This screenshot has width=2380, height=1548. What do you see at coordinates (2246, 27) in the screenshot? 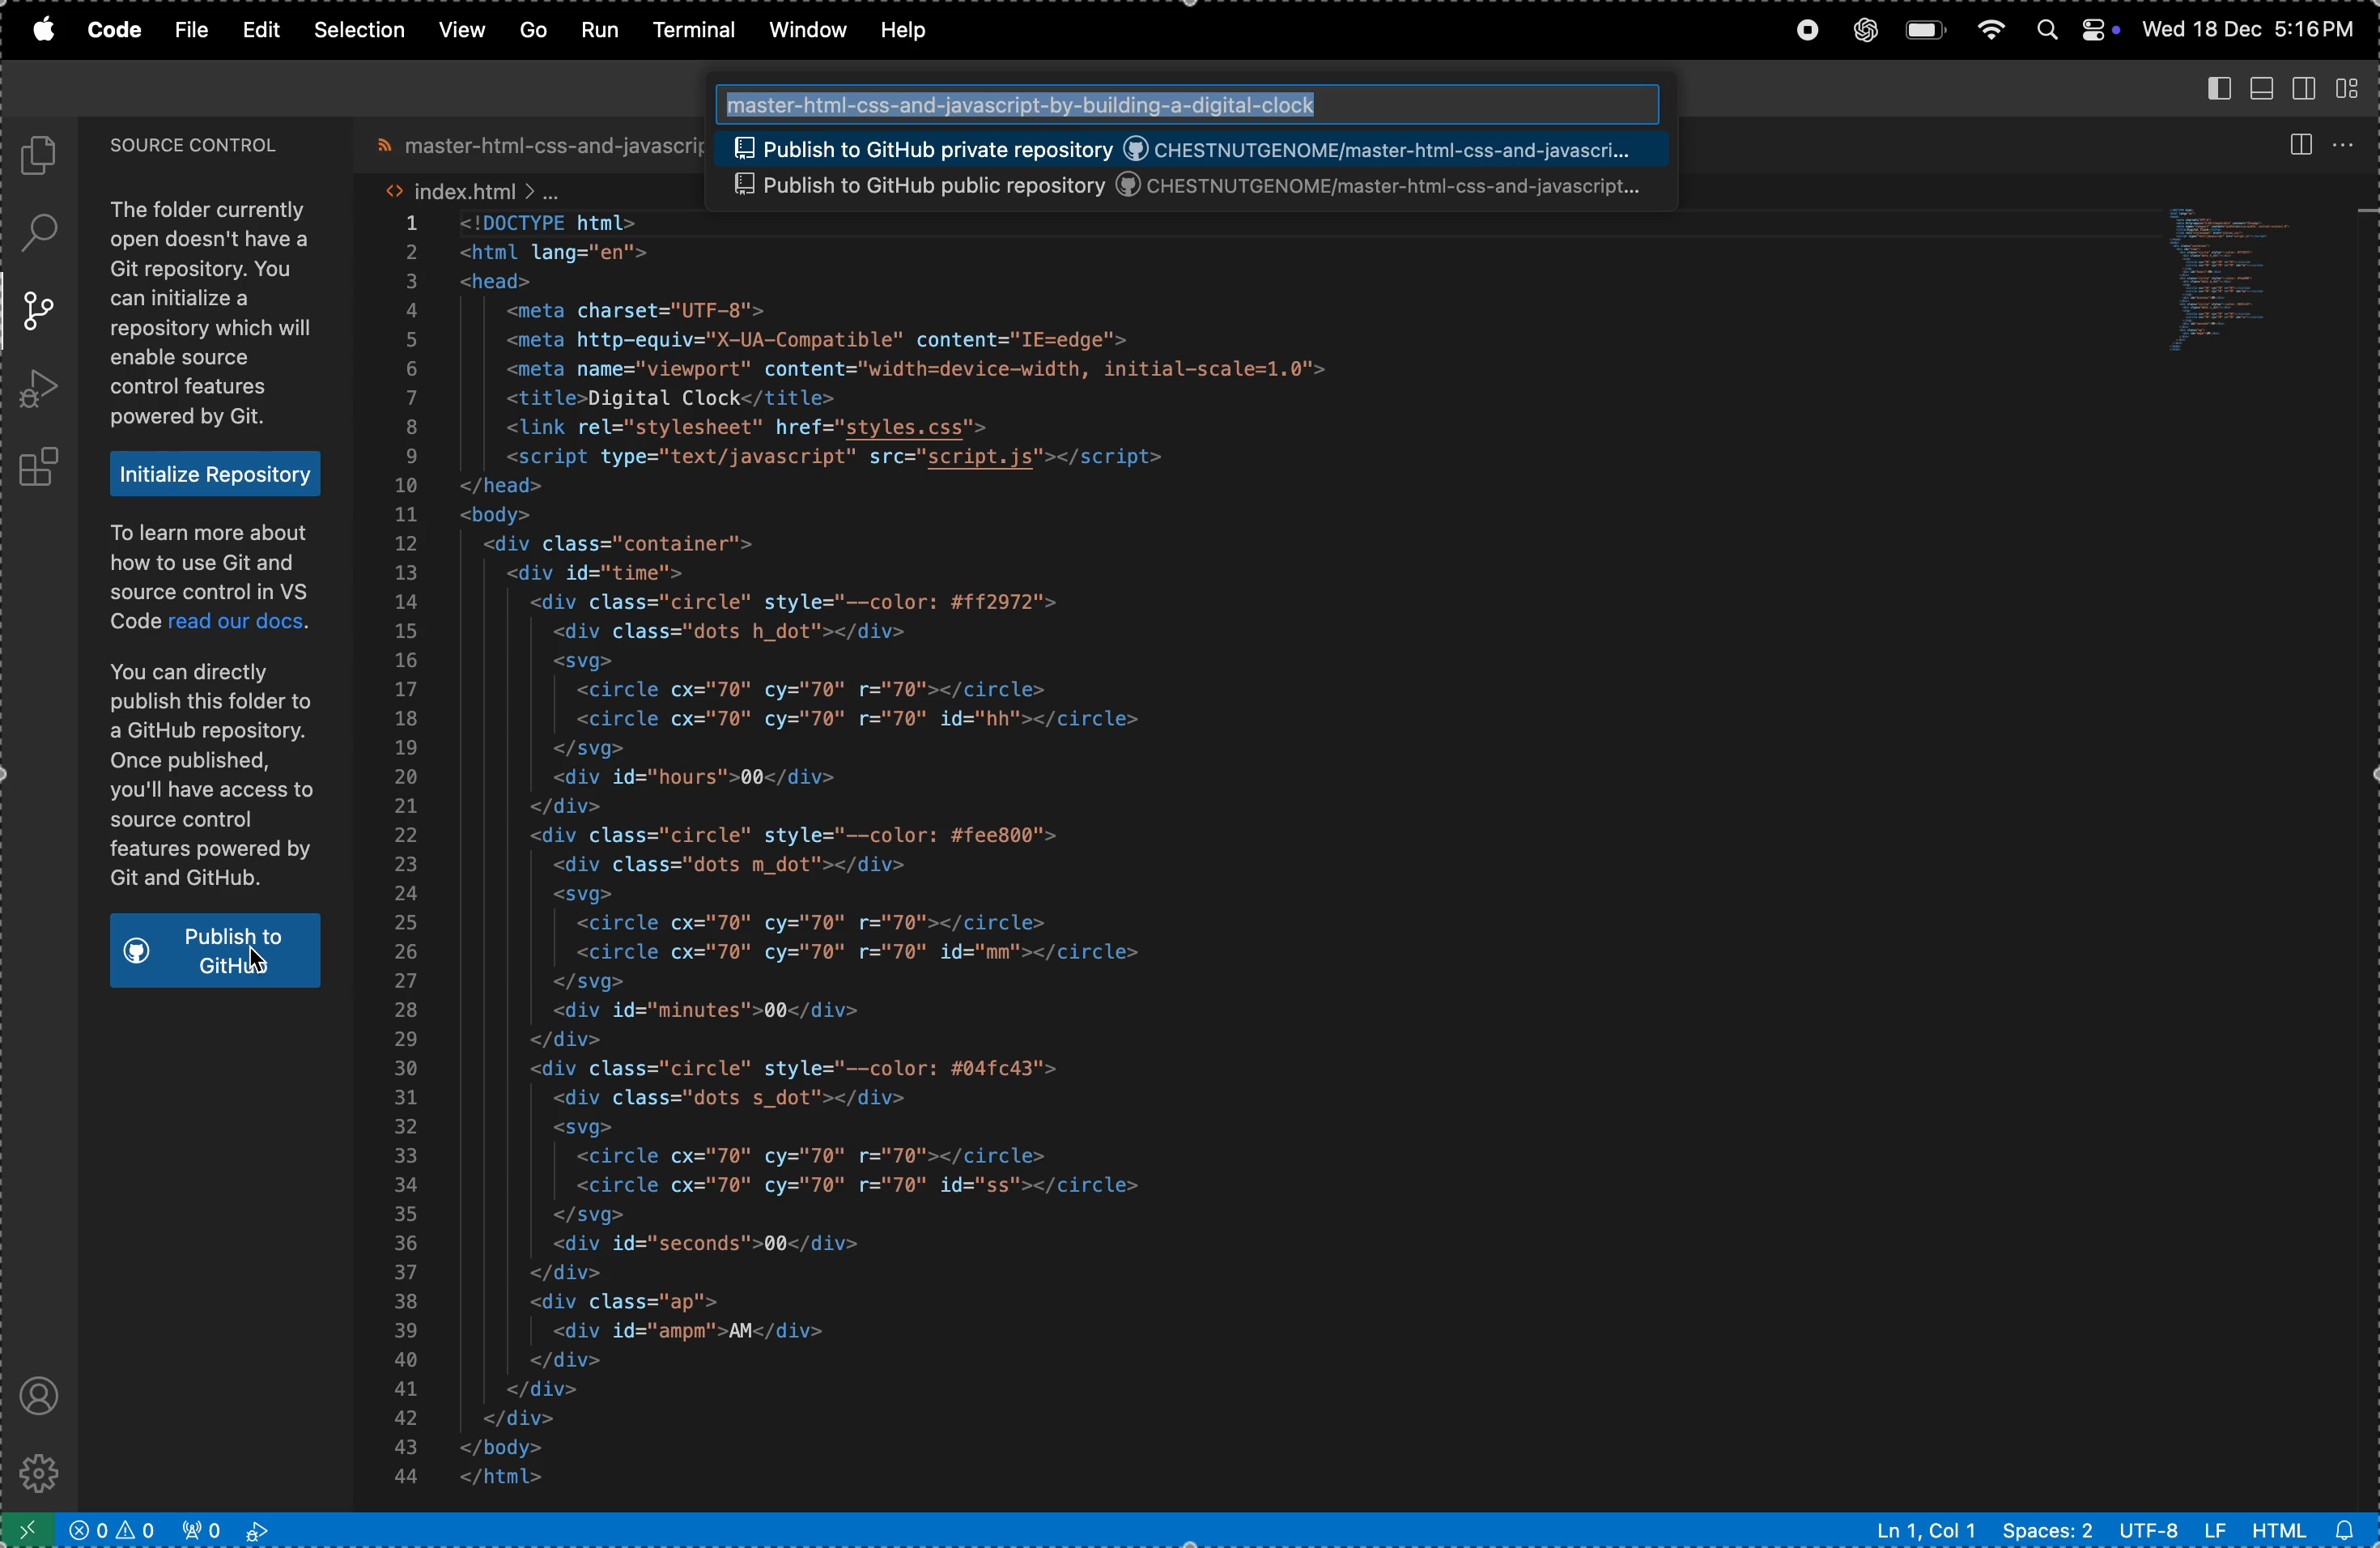
I see `Wed 18 Dec 5:16 PM` at bounding box center [2246, 27].